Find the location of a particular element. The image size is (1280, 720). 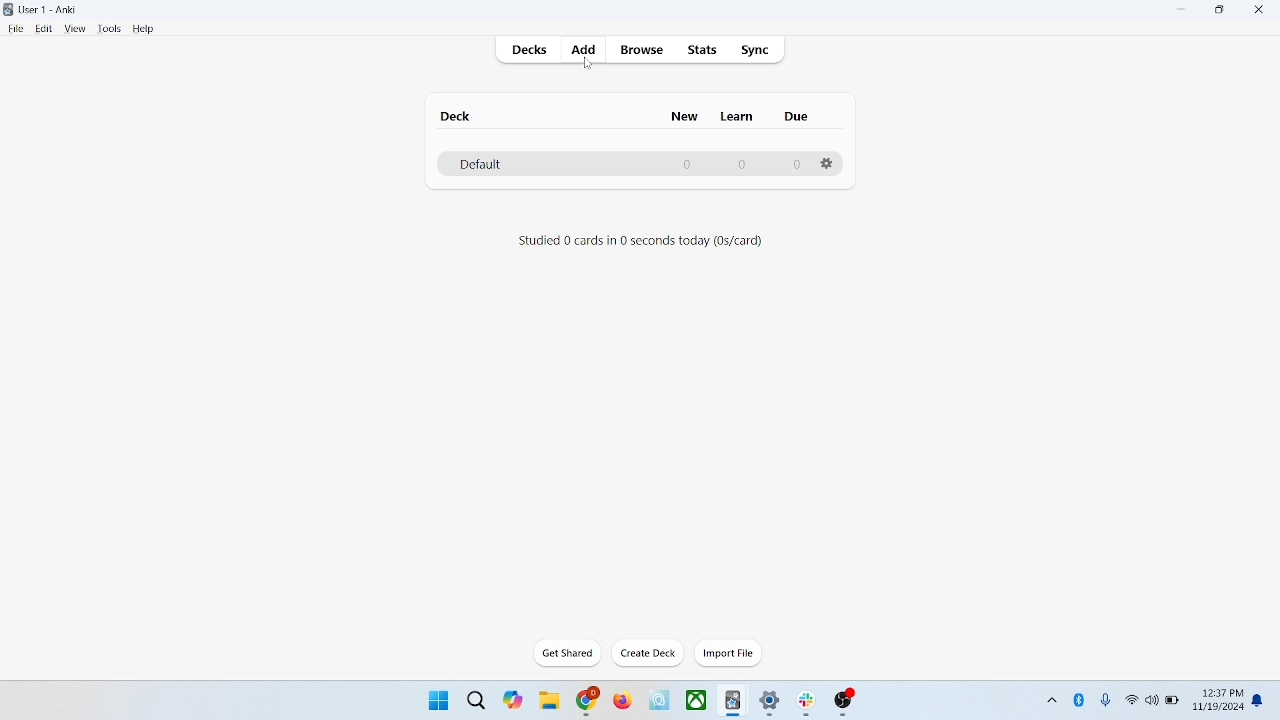

new is located at coordinates (685, 116).